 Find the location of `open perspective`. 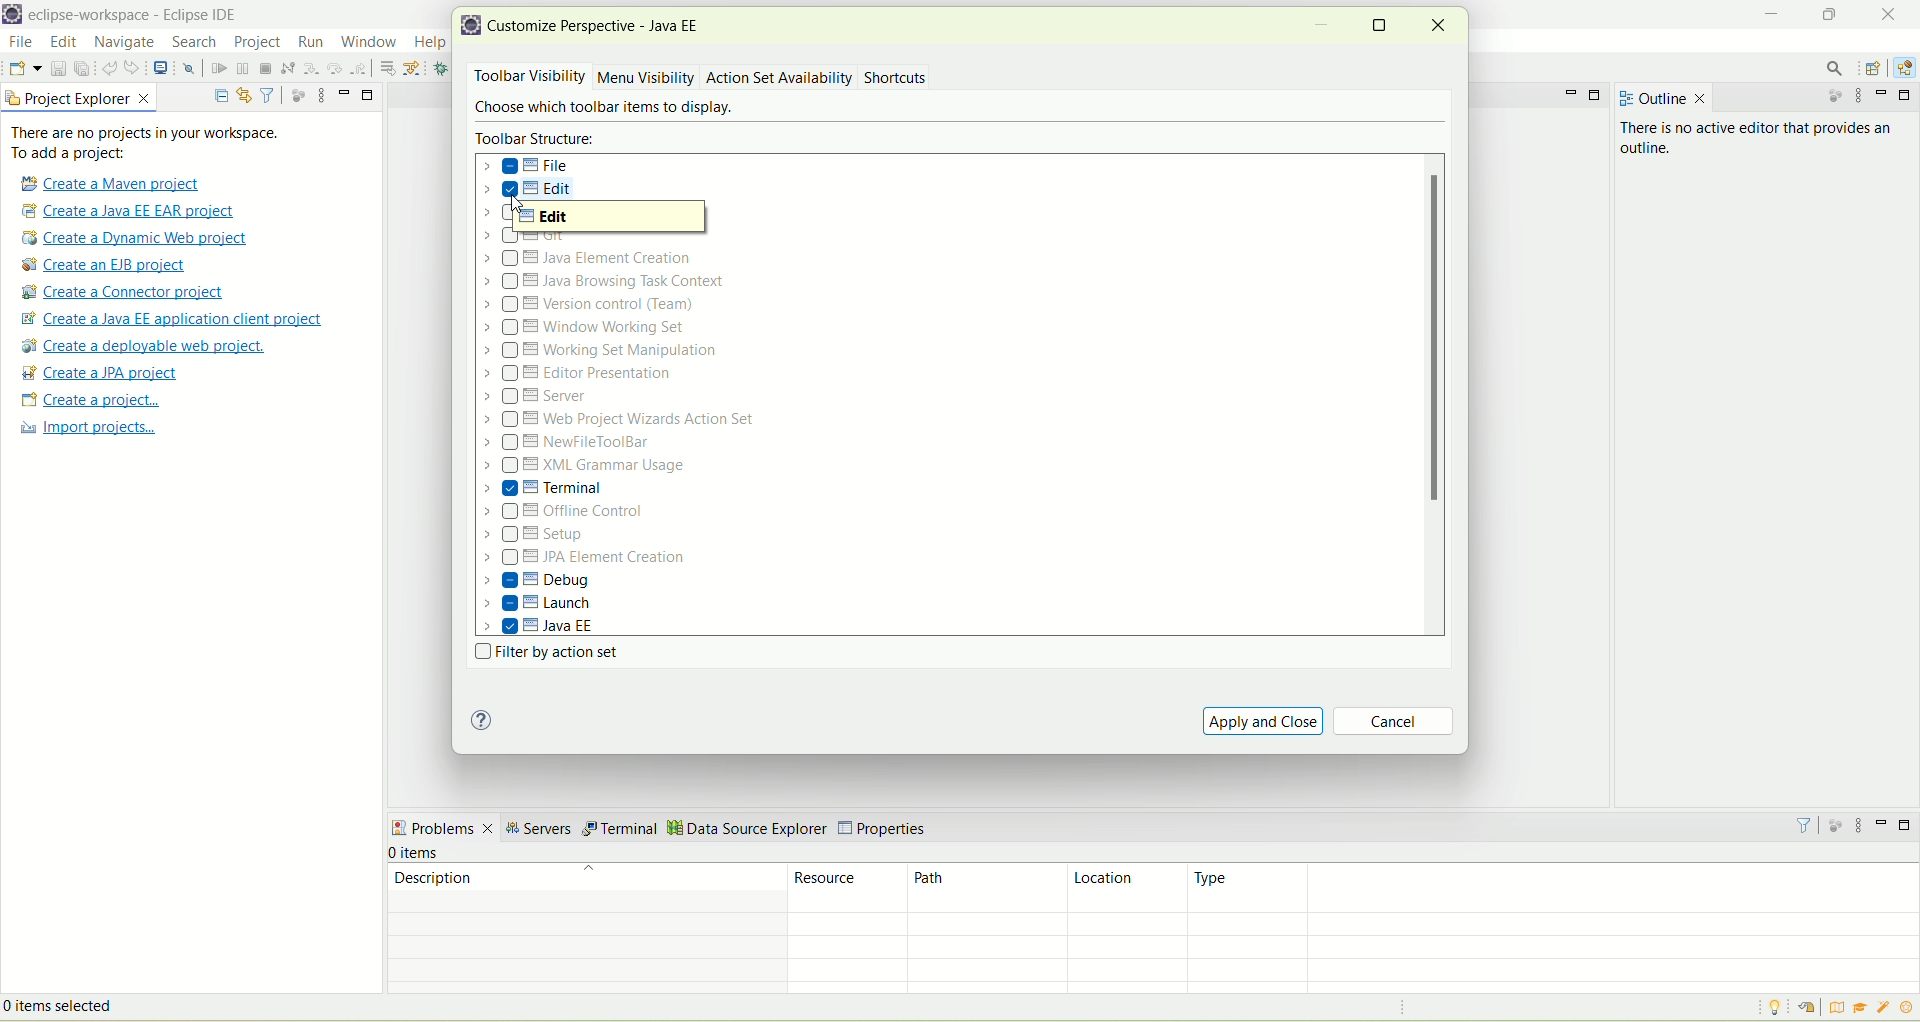

open perspective is located at coordinates (1875, 67).